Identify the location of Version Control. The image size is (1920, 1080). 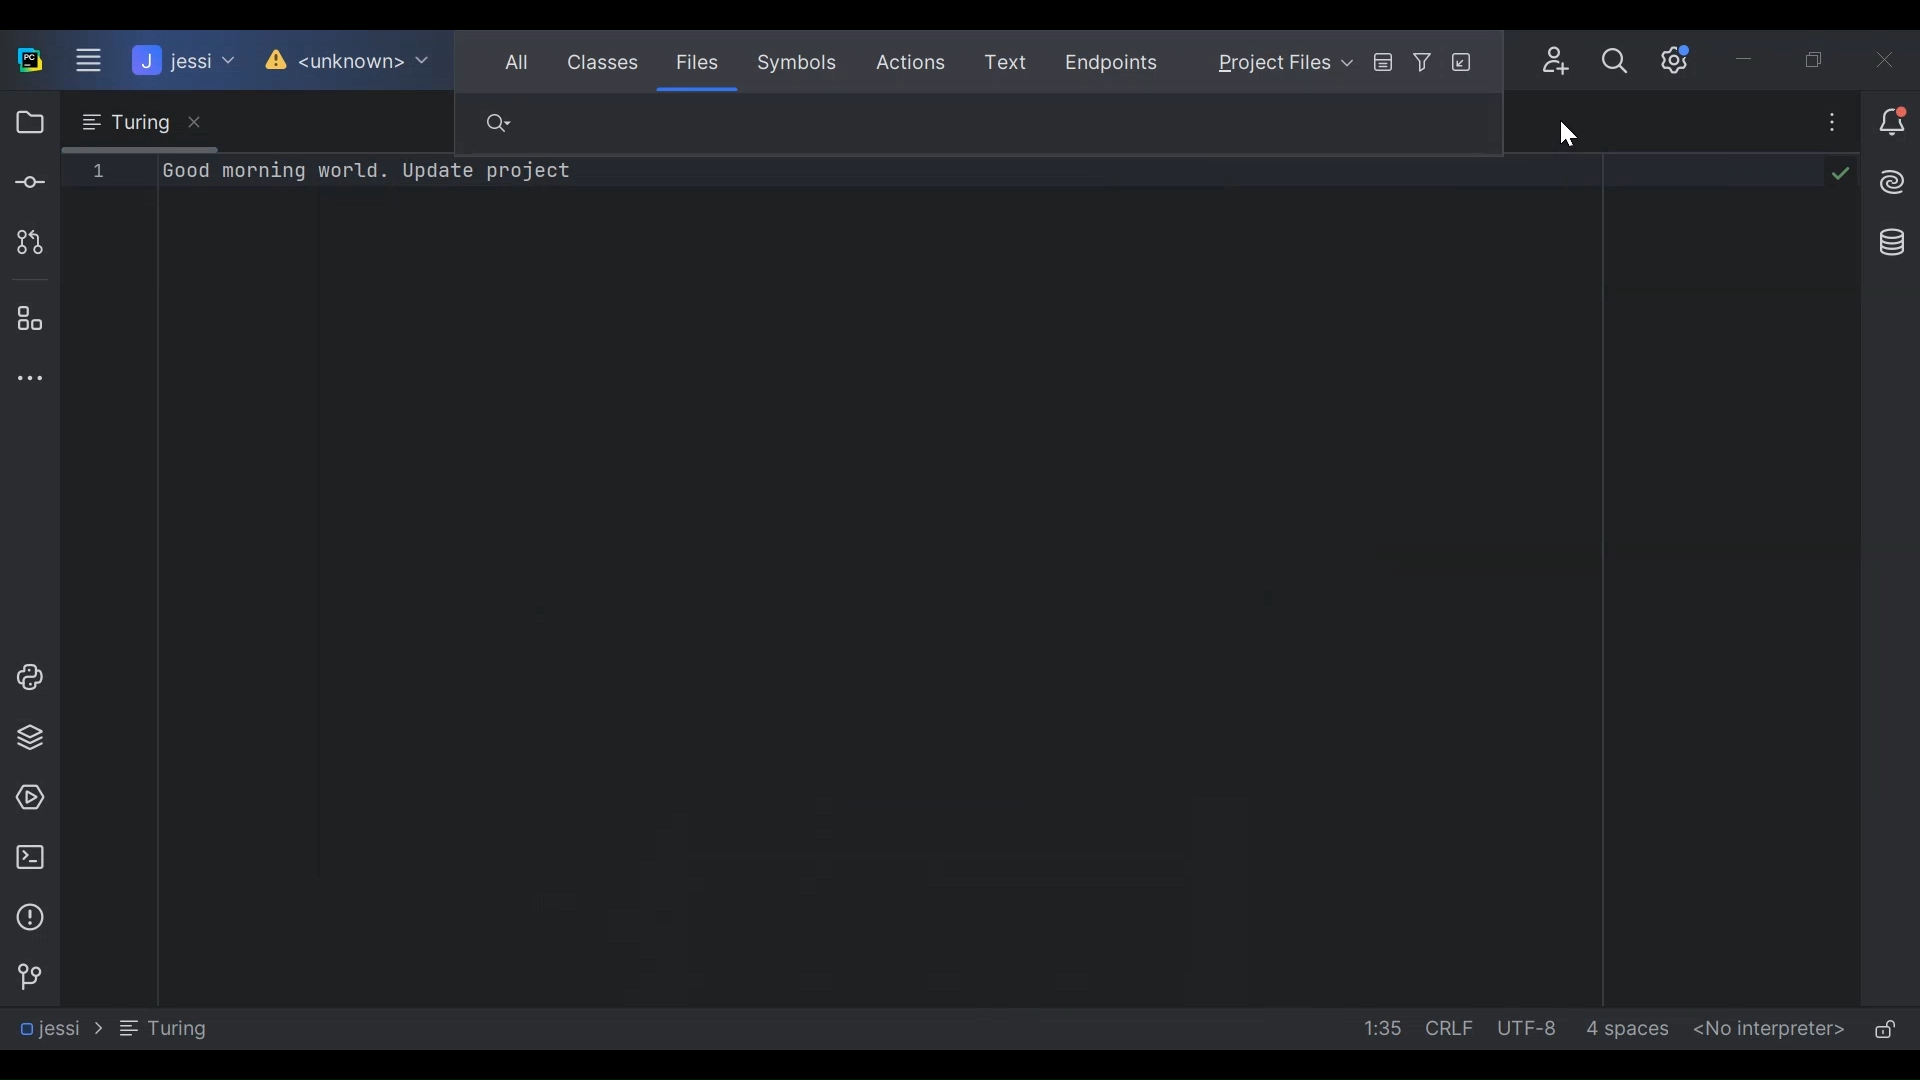
(26, 977).